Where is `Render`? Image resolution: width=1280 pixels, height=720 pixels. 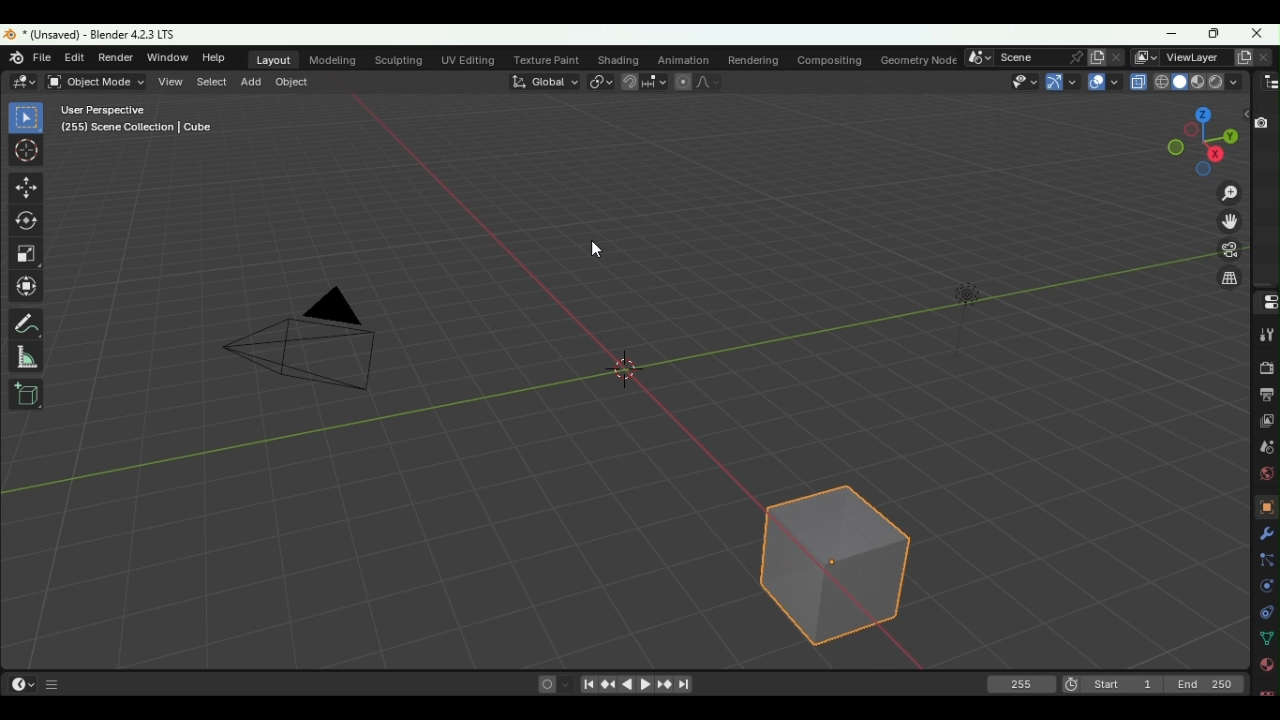
Render is located at coordinates (114, 57).